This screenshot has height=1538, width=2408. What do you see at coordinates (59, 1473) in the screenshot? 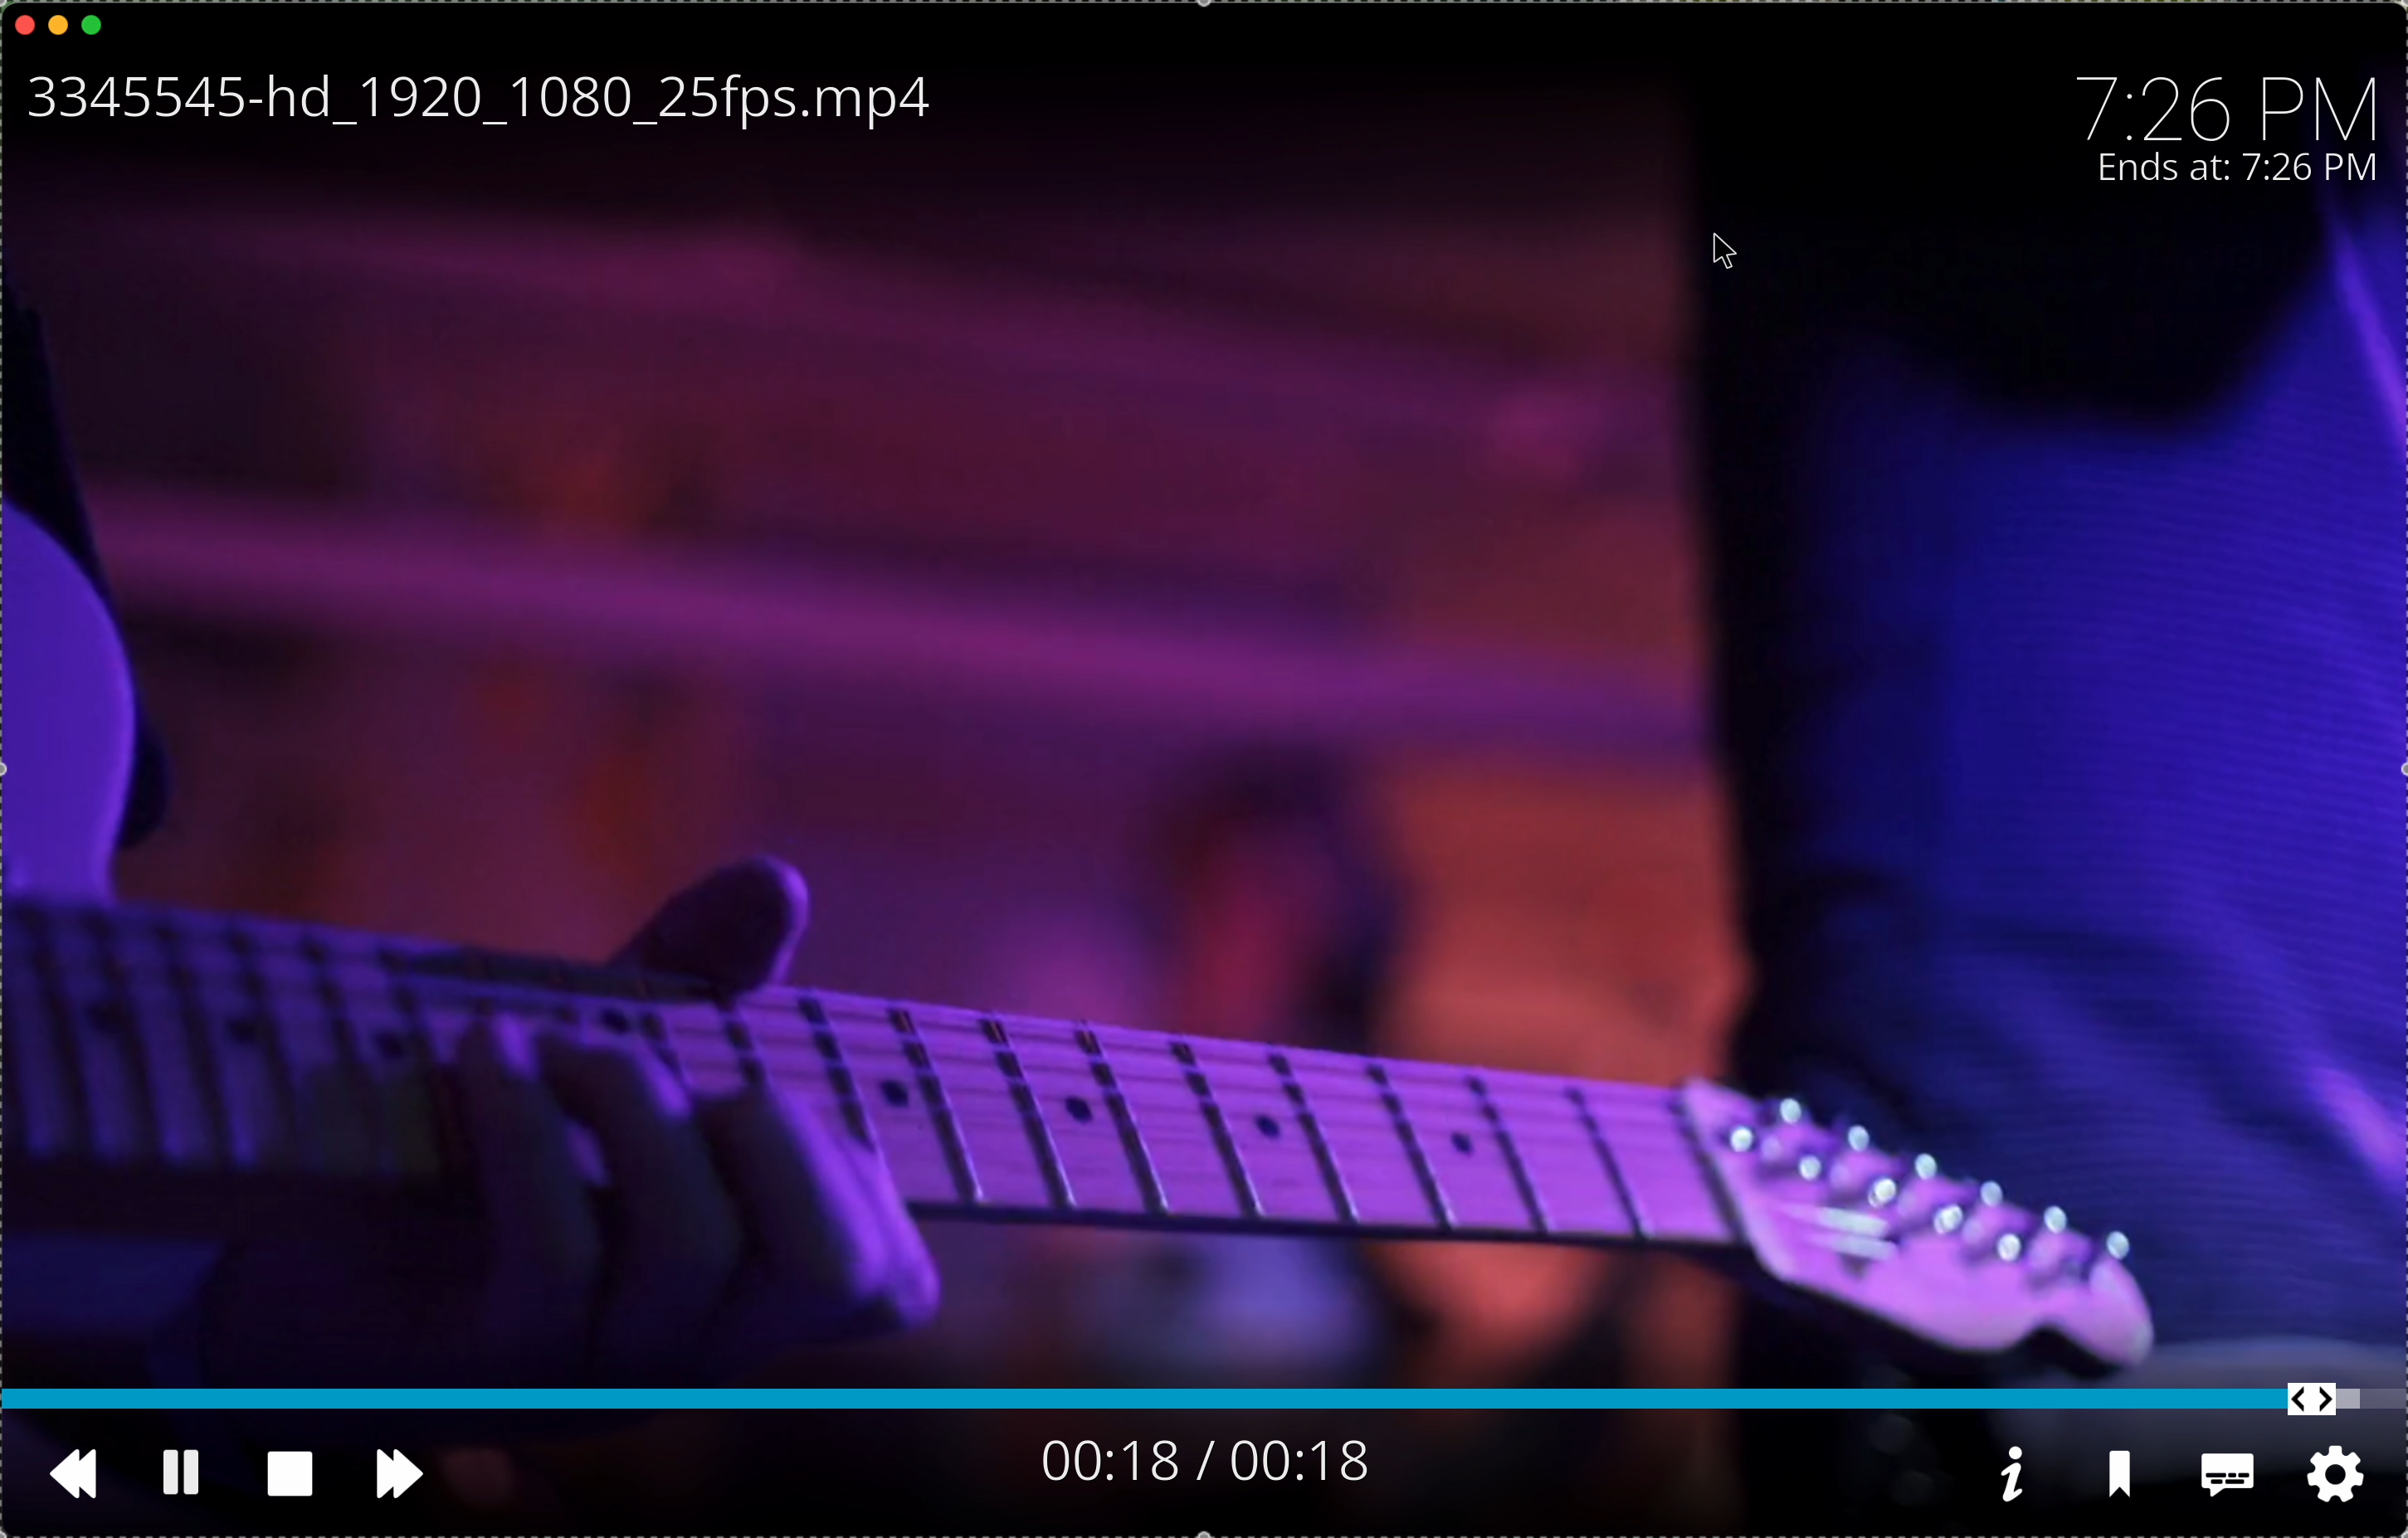
I see `go back` at bounding box center [59, 1473].